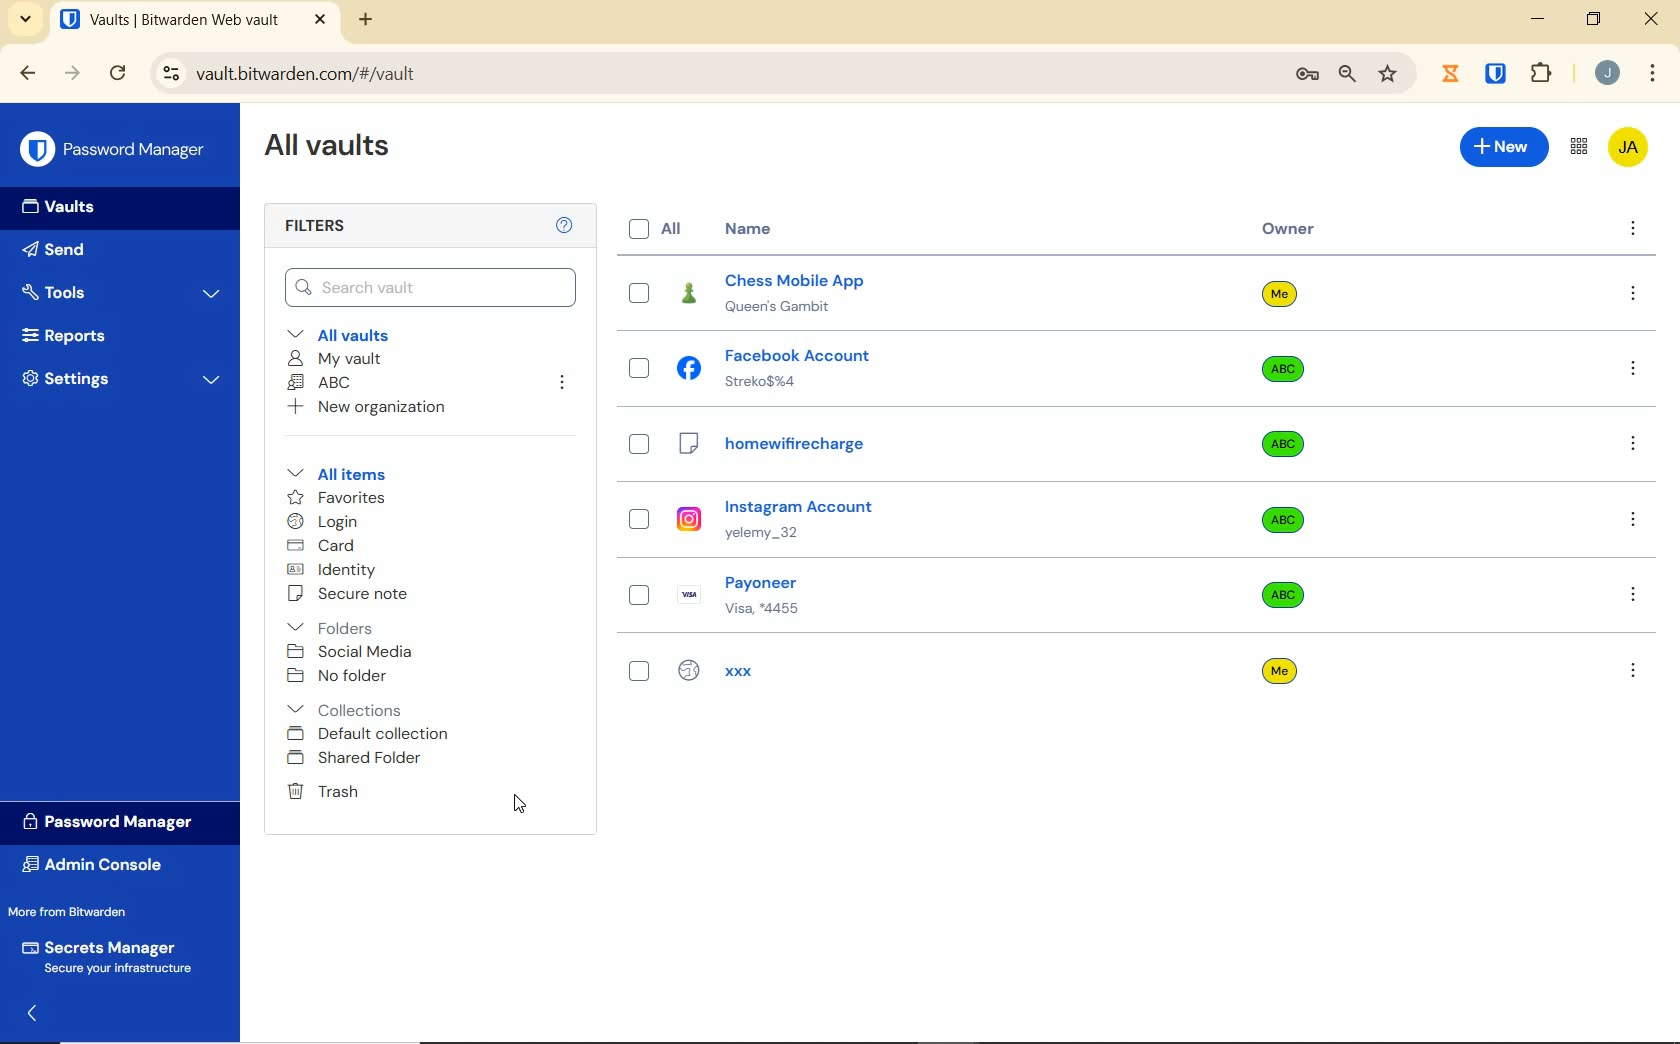 The width and height of the screenshot is (1680, 1044). Describe the element at coordinates (639, 444) in the screenshot. I see `select entry` at that location.